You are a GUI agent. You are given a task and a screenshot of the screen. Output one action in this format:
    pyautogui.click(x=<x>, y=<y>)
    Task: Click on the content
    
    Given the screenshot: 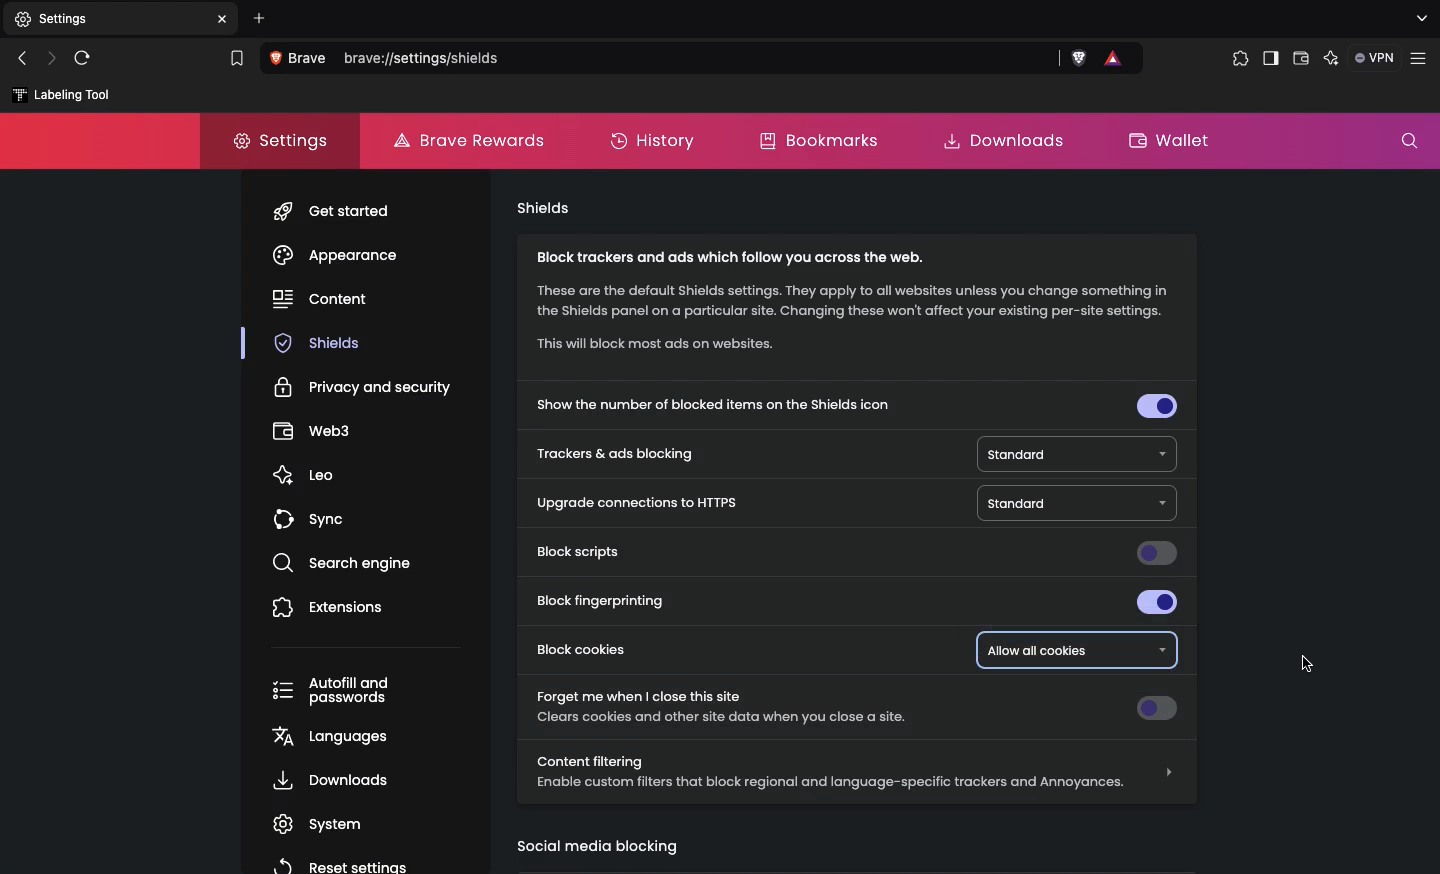 What is the action you would take?
    pyautogui.click(x=321, y=302)
    